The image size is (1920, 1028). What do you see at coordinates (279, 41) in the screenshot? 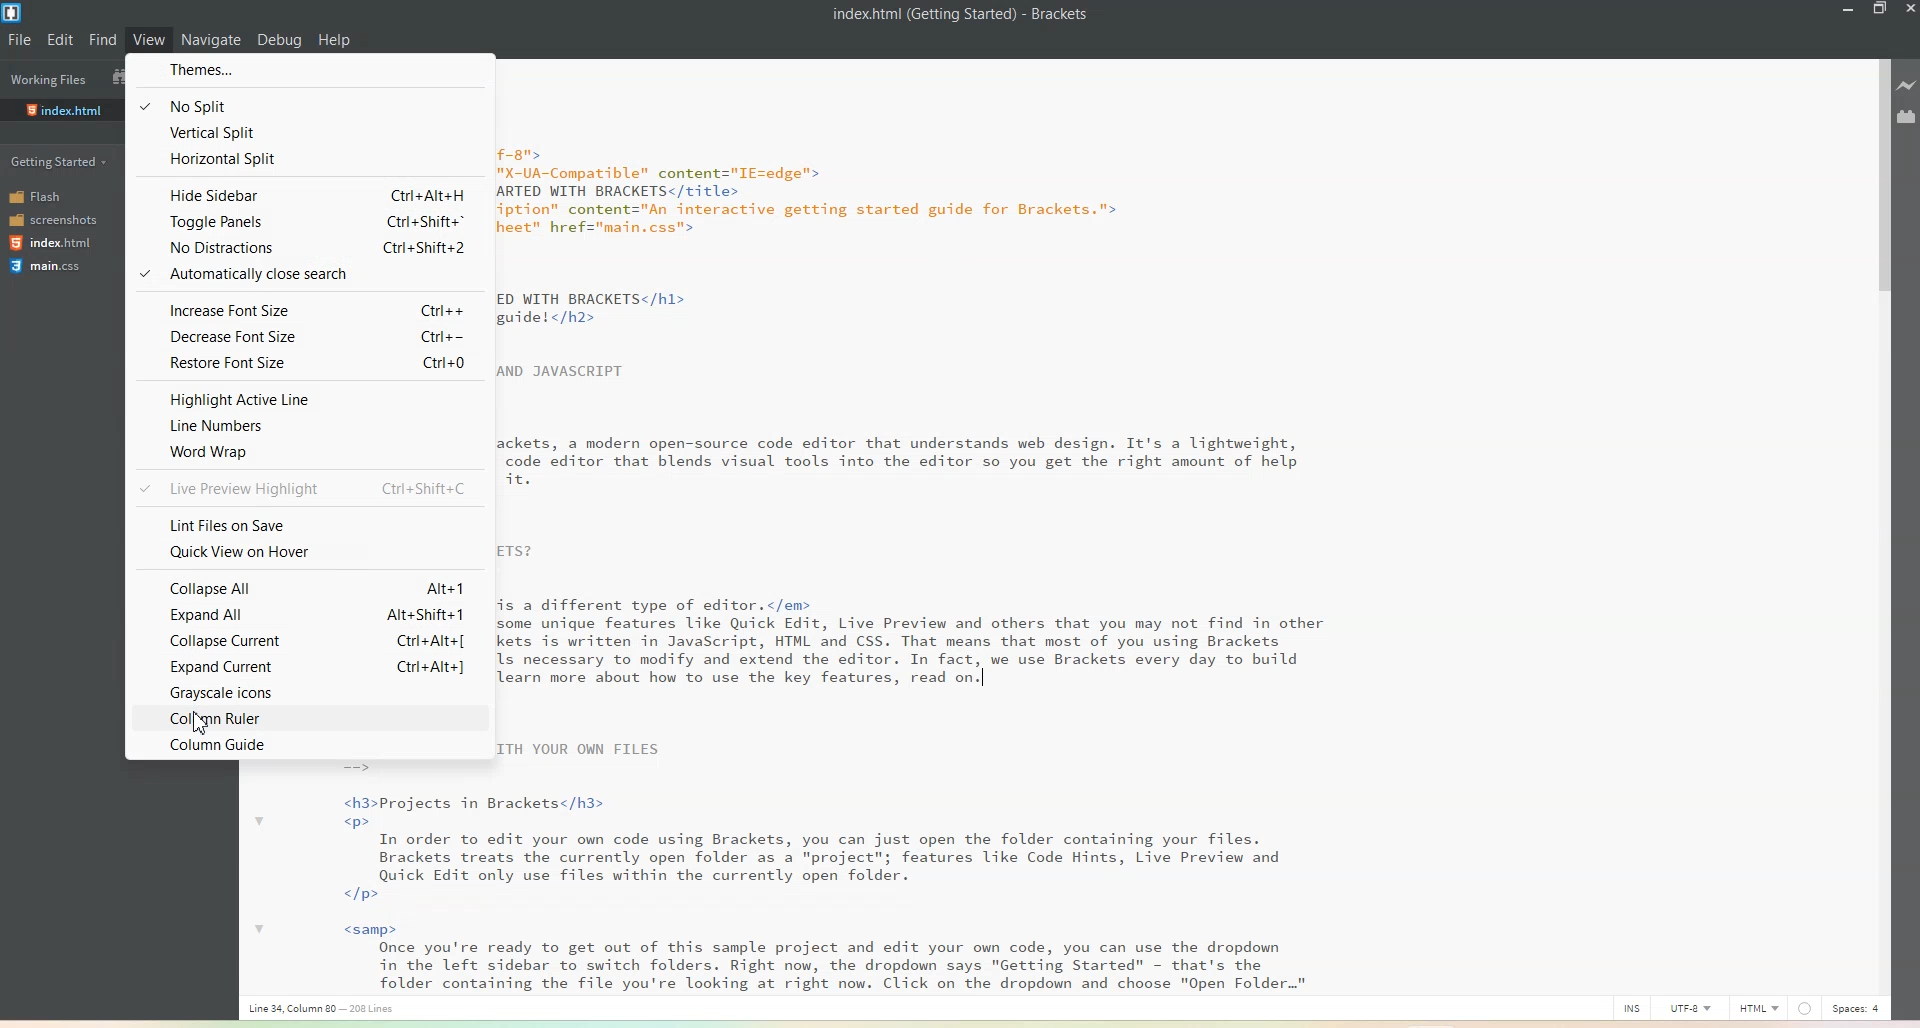
I see `Debug` at bounding box center [279, 41].